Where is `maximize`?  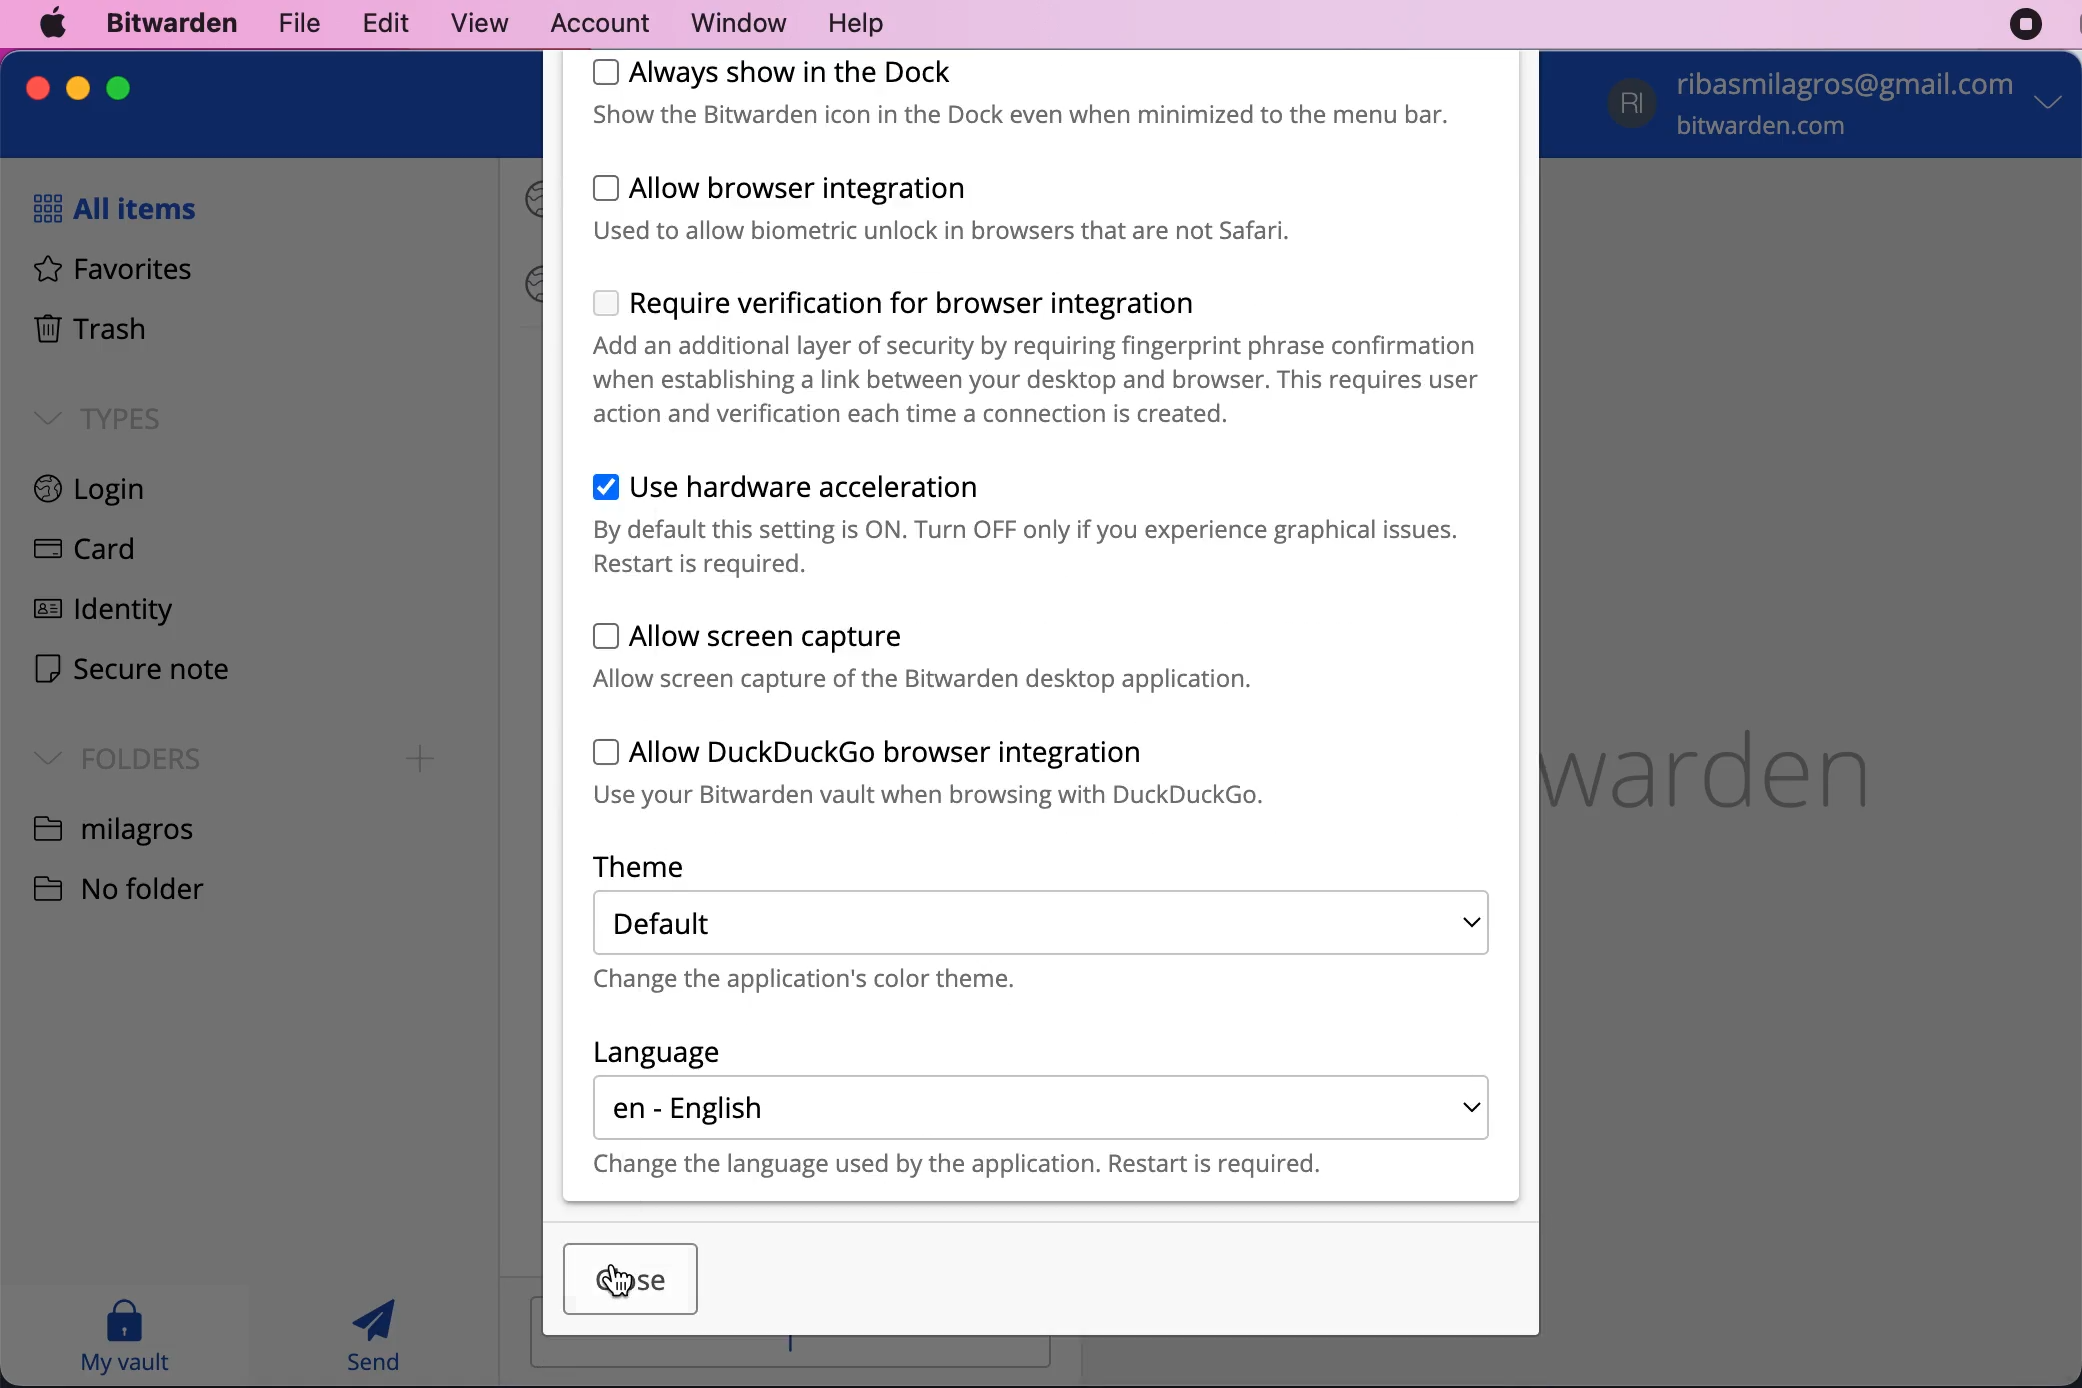 maximize is located at coordinates (118, 87).